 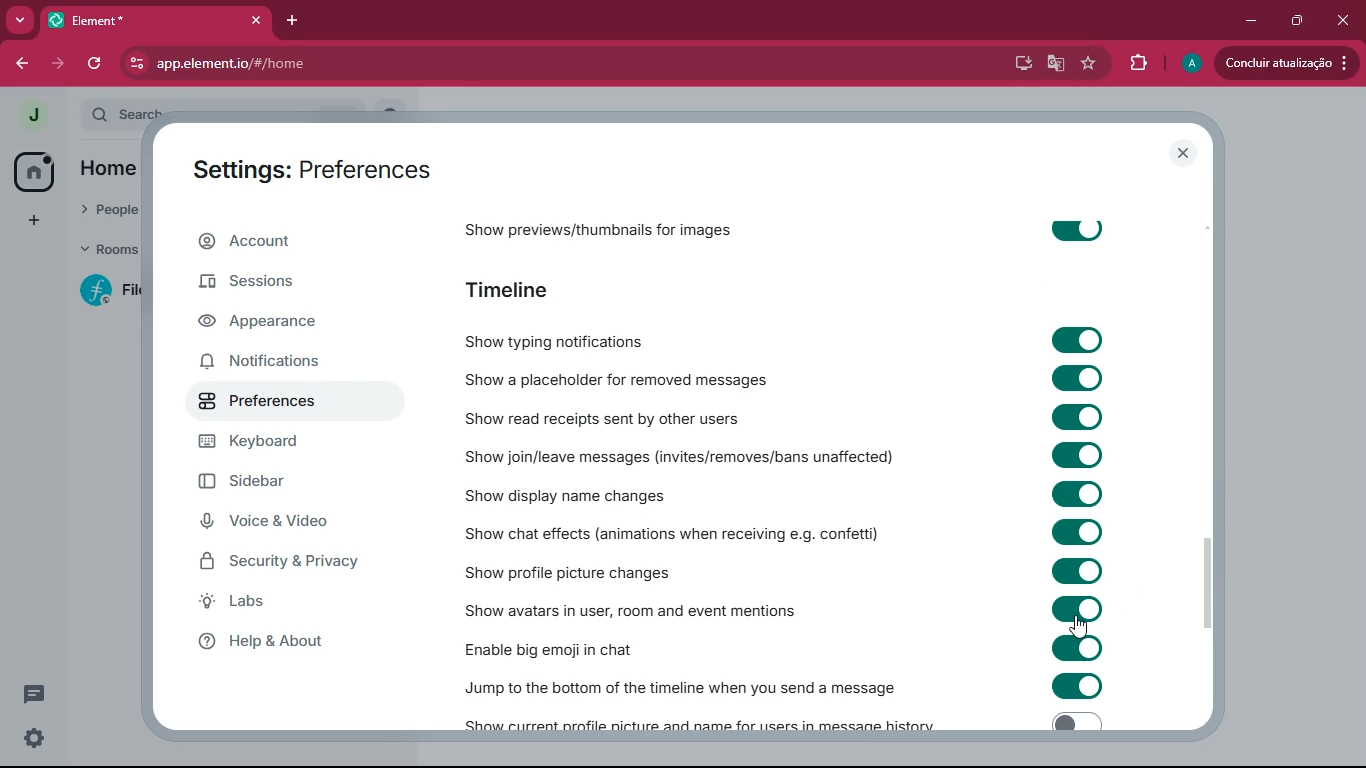 I want to click on close, so click(x=1343, y=21).